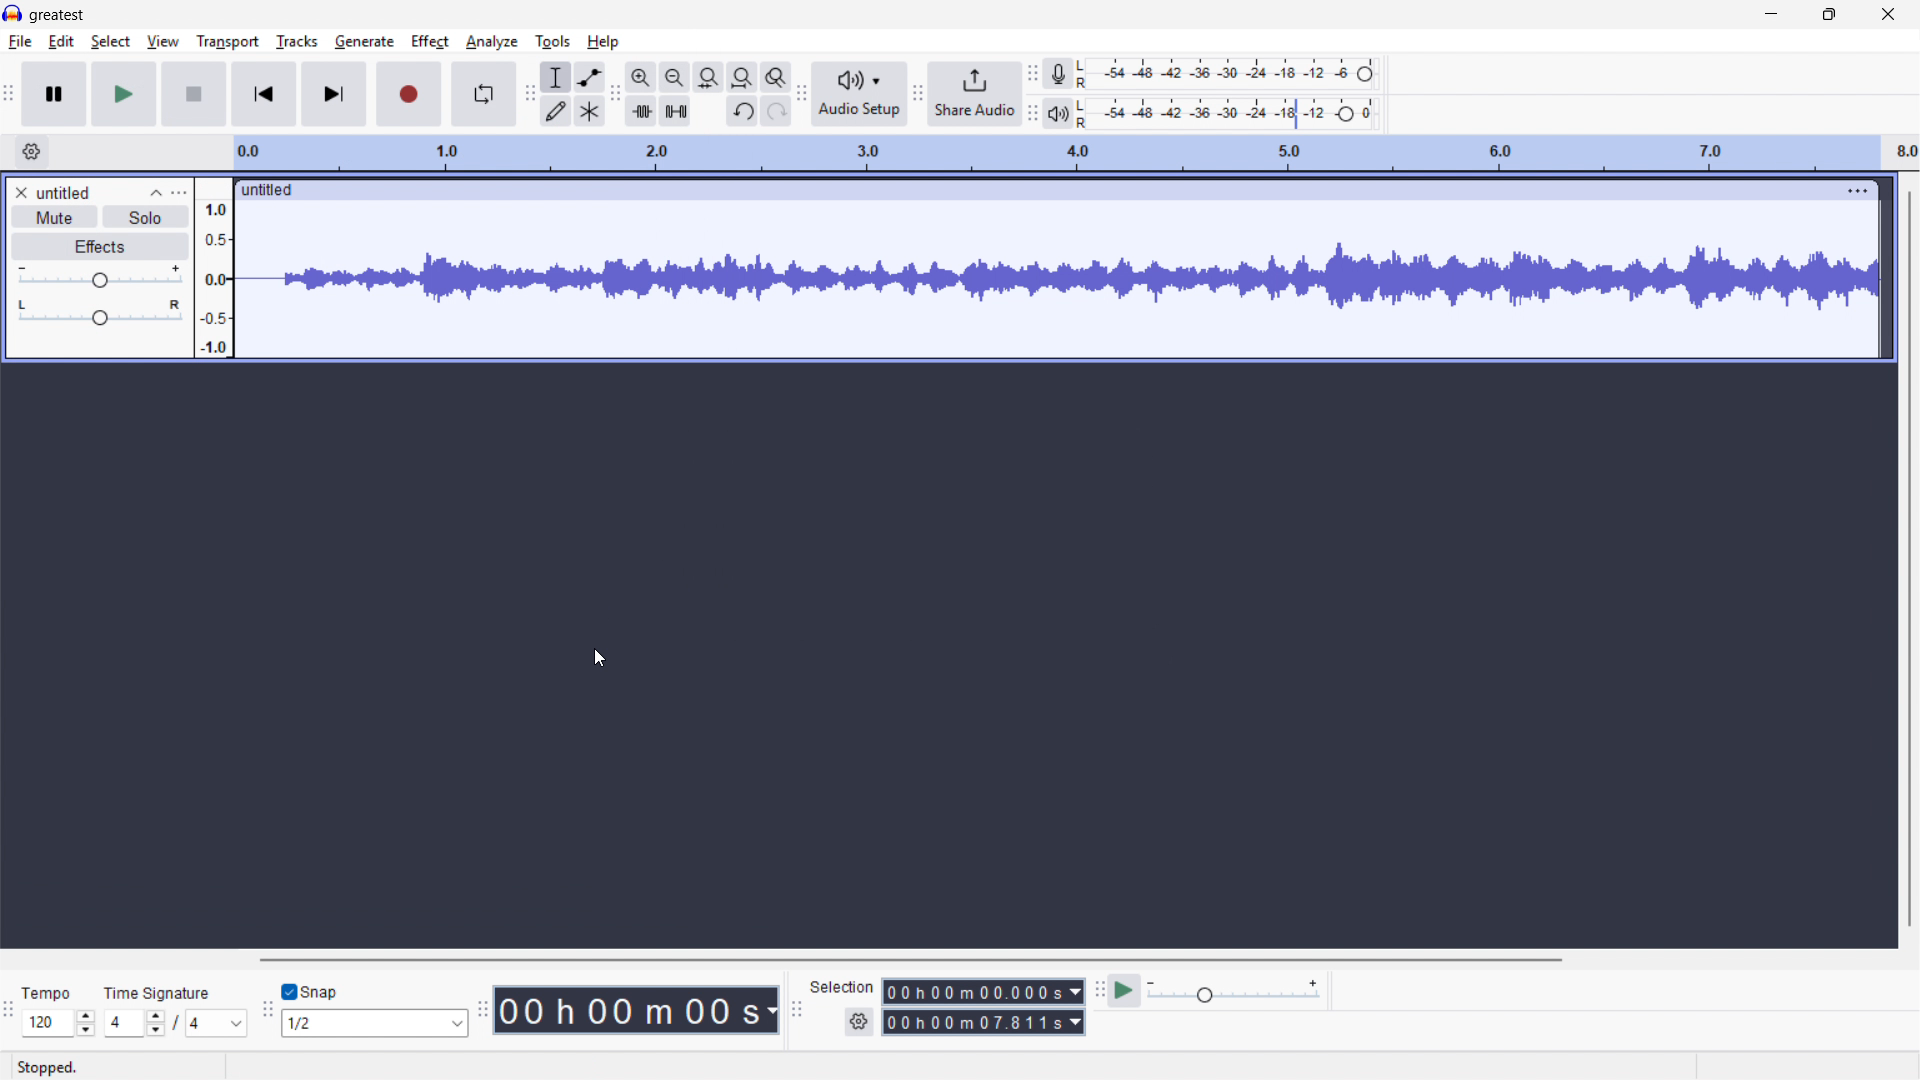  Describe the element at coordinates (47, 994) in the screenshot. I see `tempo` at that location.